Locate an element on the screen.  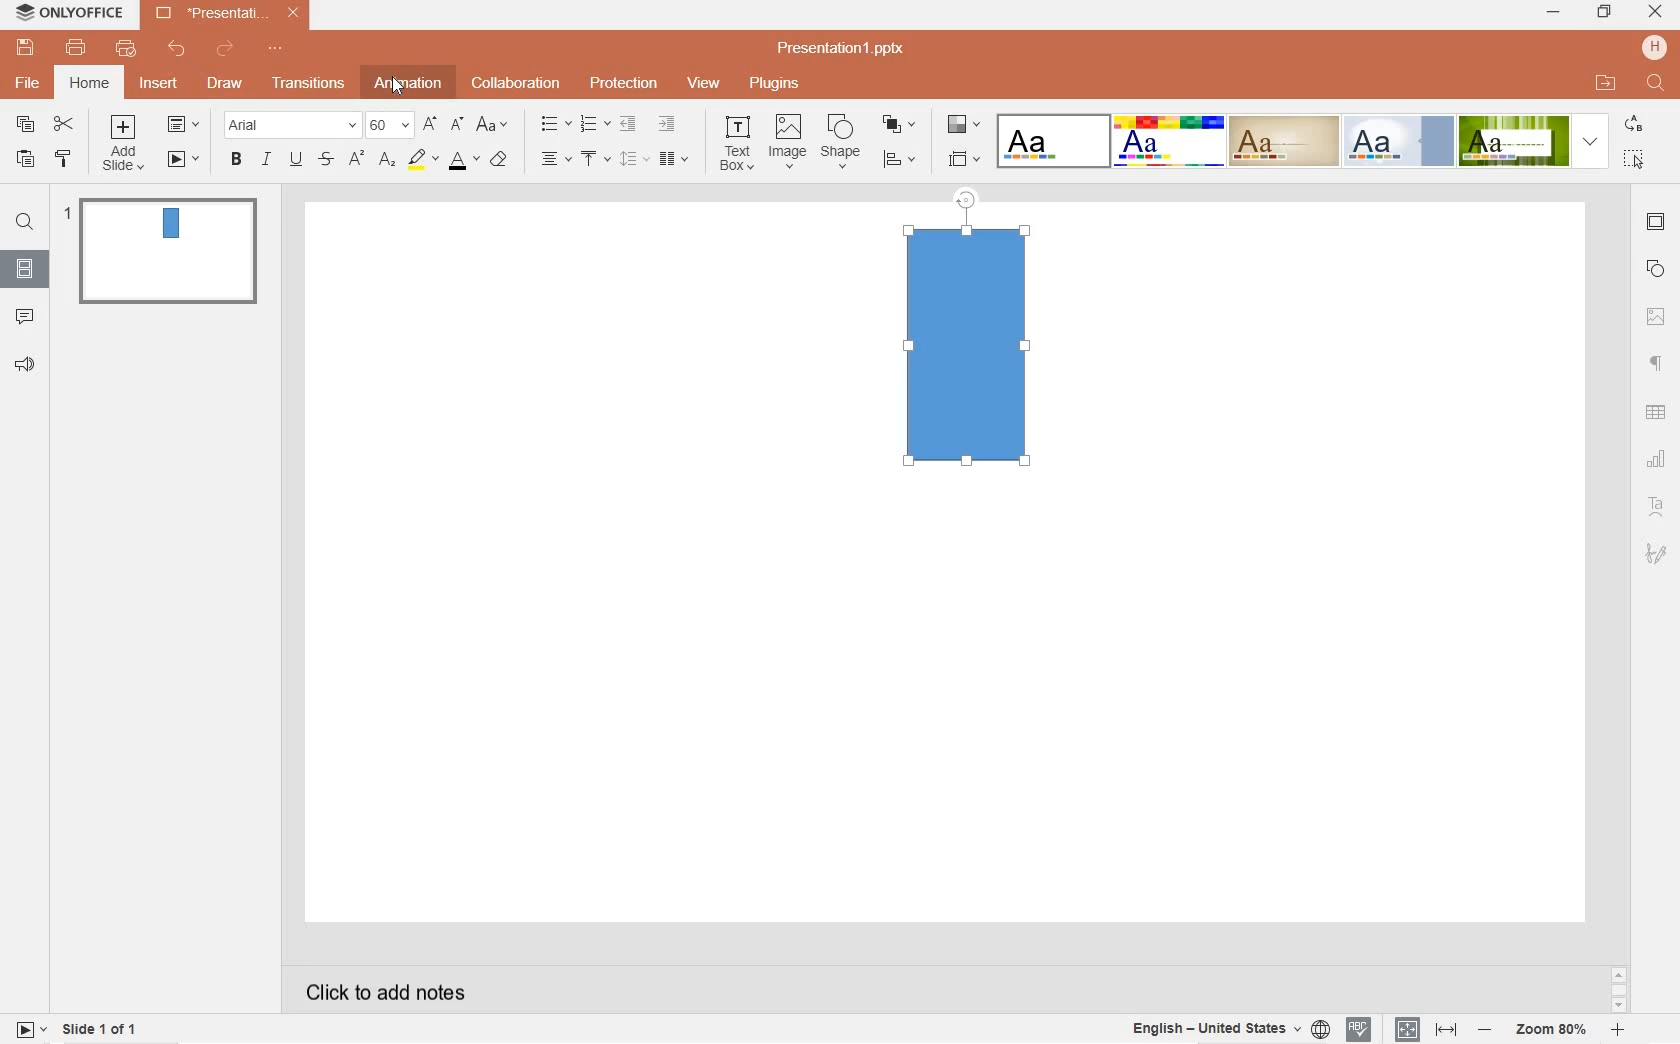
customize quick access toolbar is located at coordinates (280, 50).